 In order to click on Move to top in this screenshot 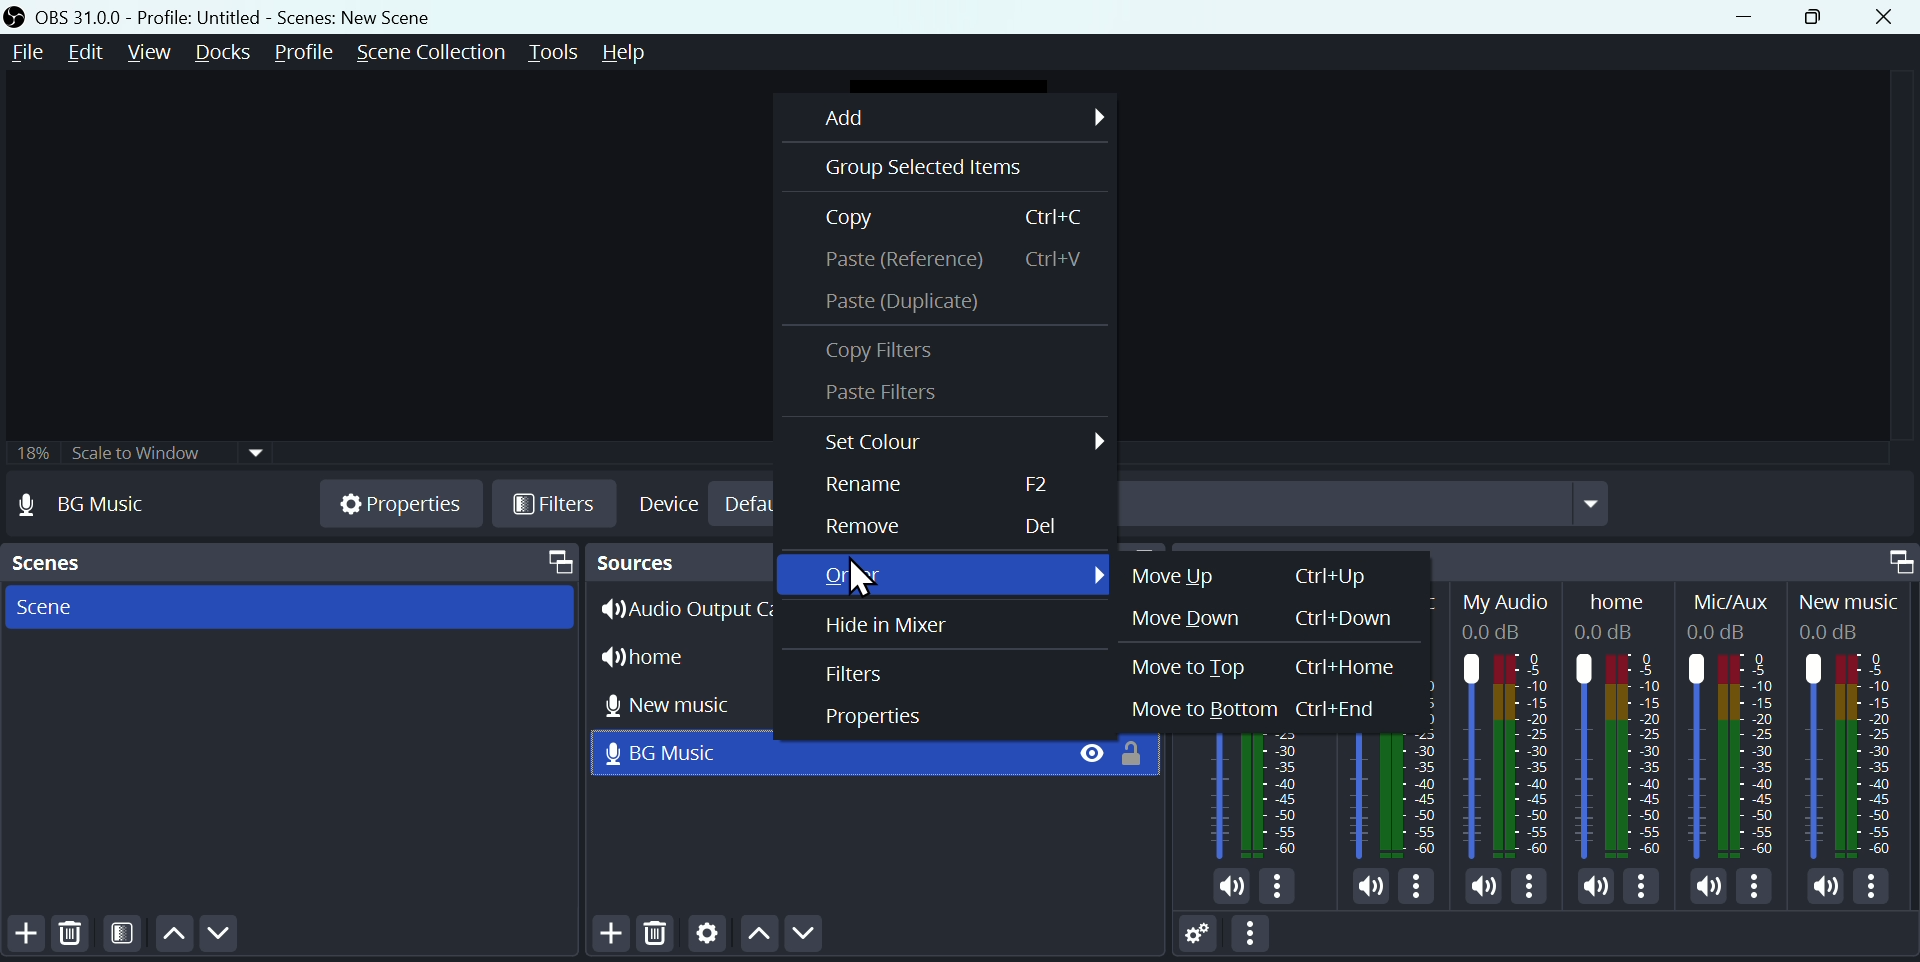, I will do `click(1275, 667)`.